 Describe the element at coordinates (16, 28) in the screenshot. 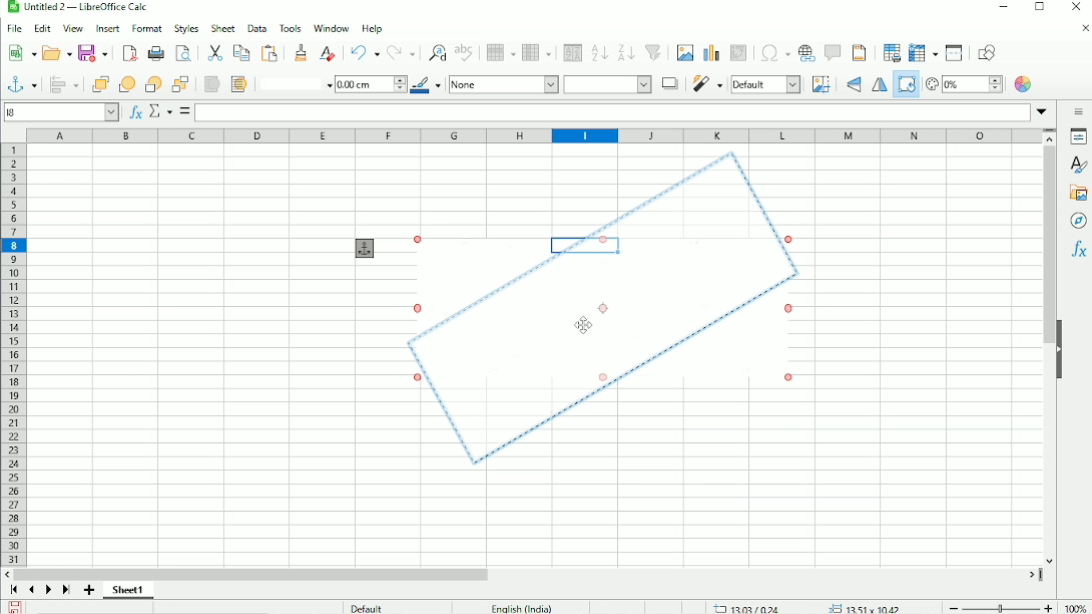

I see `File` at that location.